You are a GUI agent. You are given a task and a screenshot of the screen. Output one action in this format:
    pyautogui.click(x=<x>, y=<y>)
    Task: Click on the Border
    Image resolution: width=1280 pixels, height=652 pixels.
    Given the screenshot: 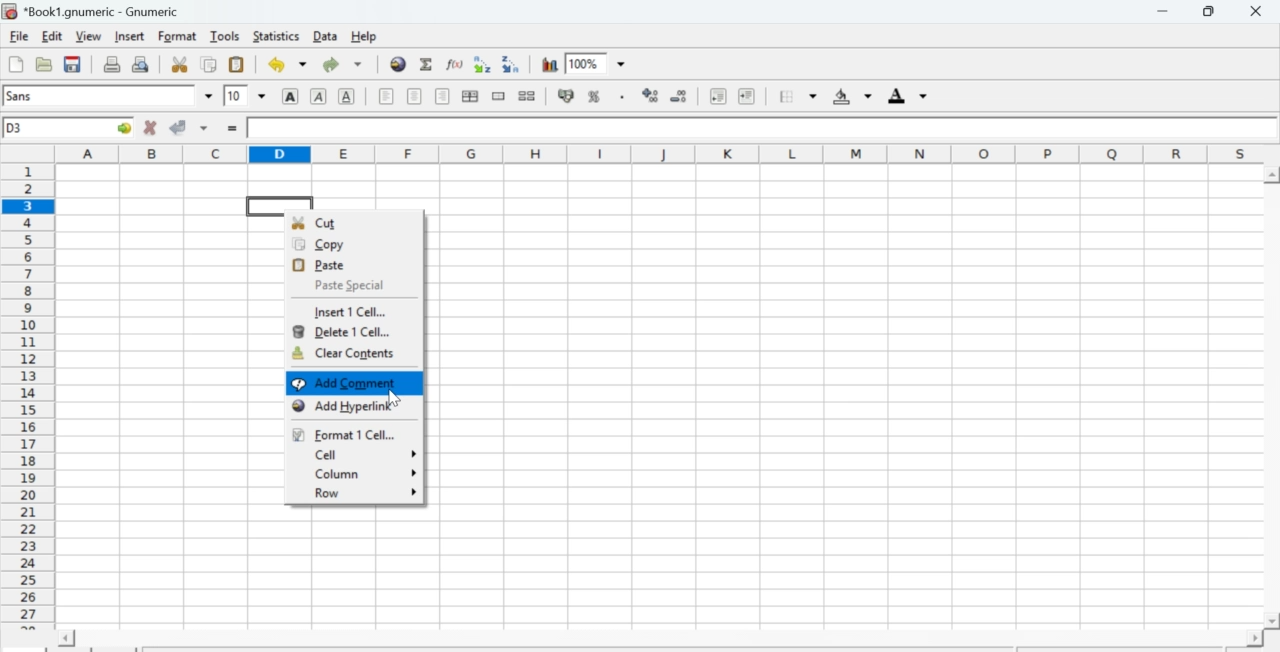 What is the action you would take?
    pyautogui.click(x=798, y=97)
    